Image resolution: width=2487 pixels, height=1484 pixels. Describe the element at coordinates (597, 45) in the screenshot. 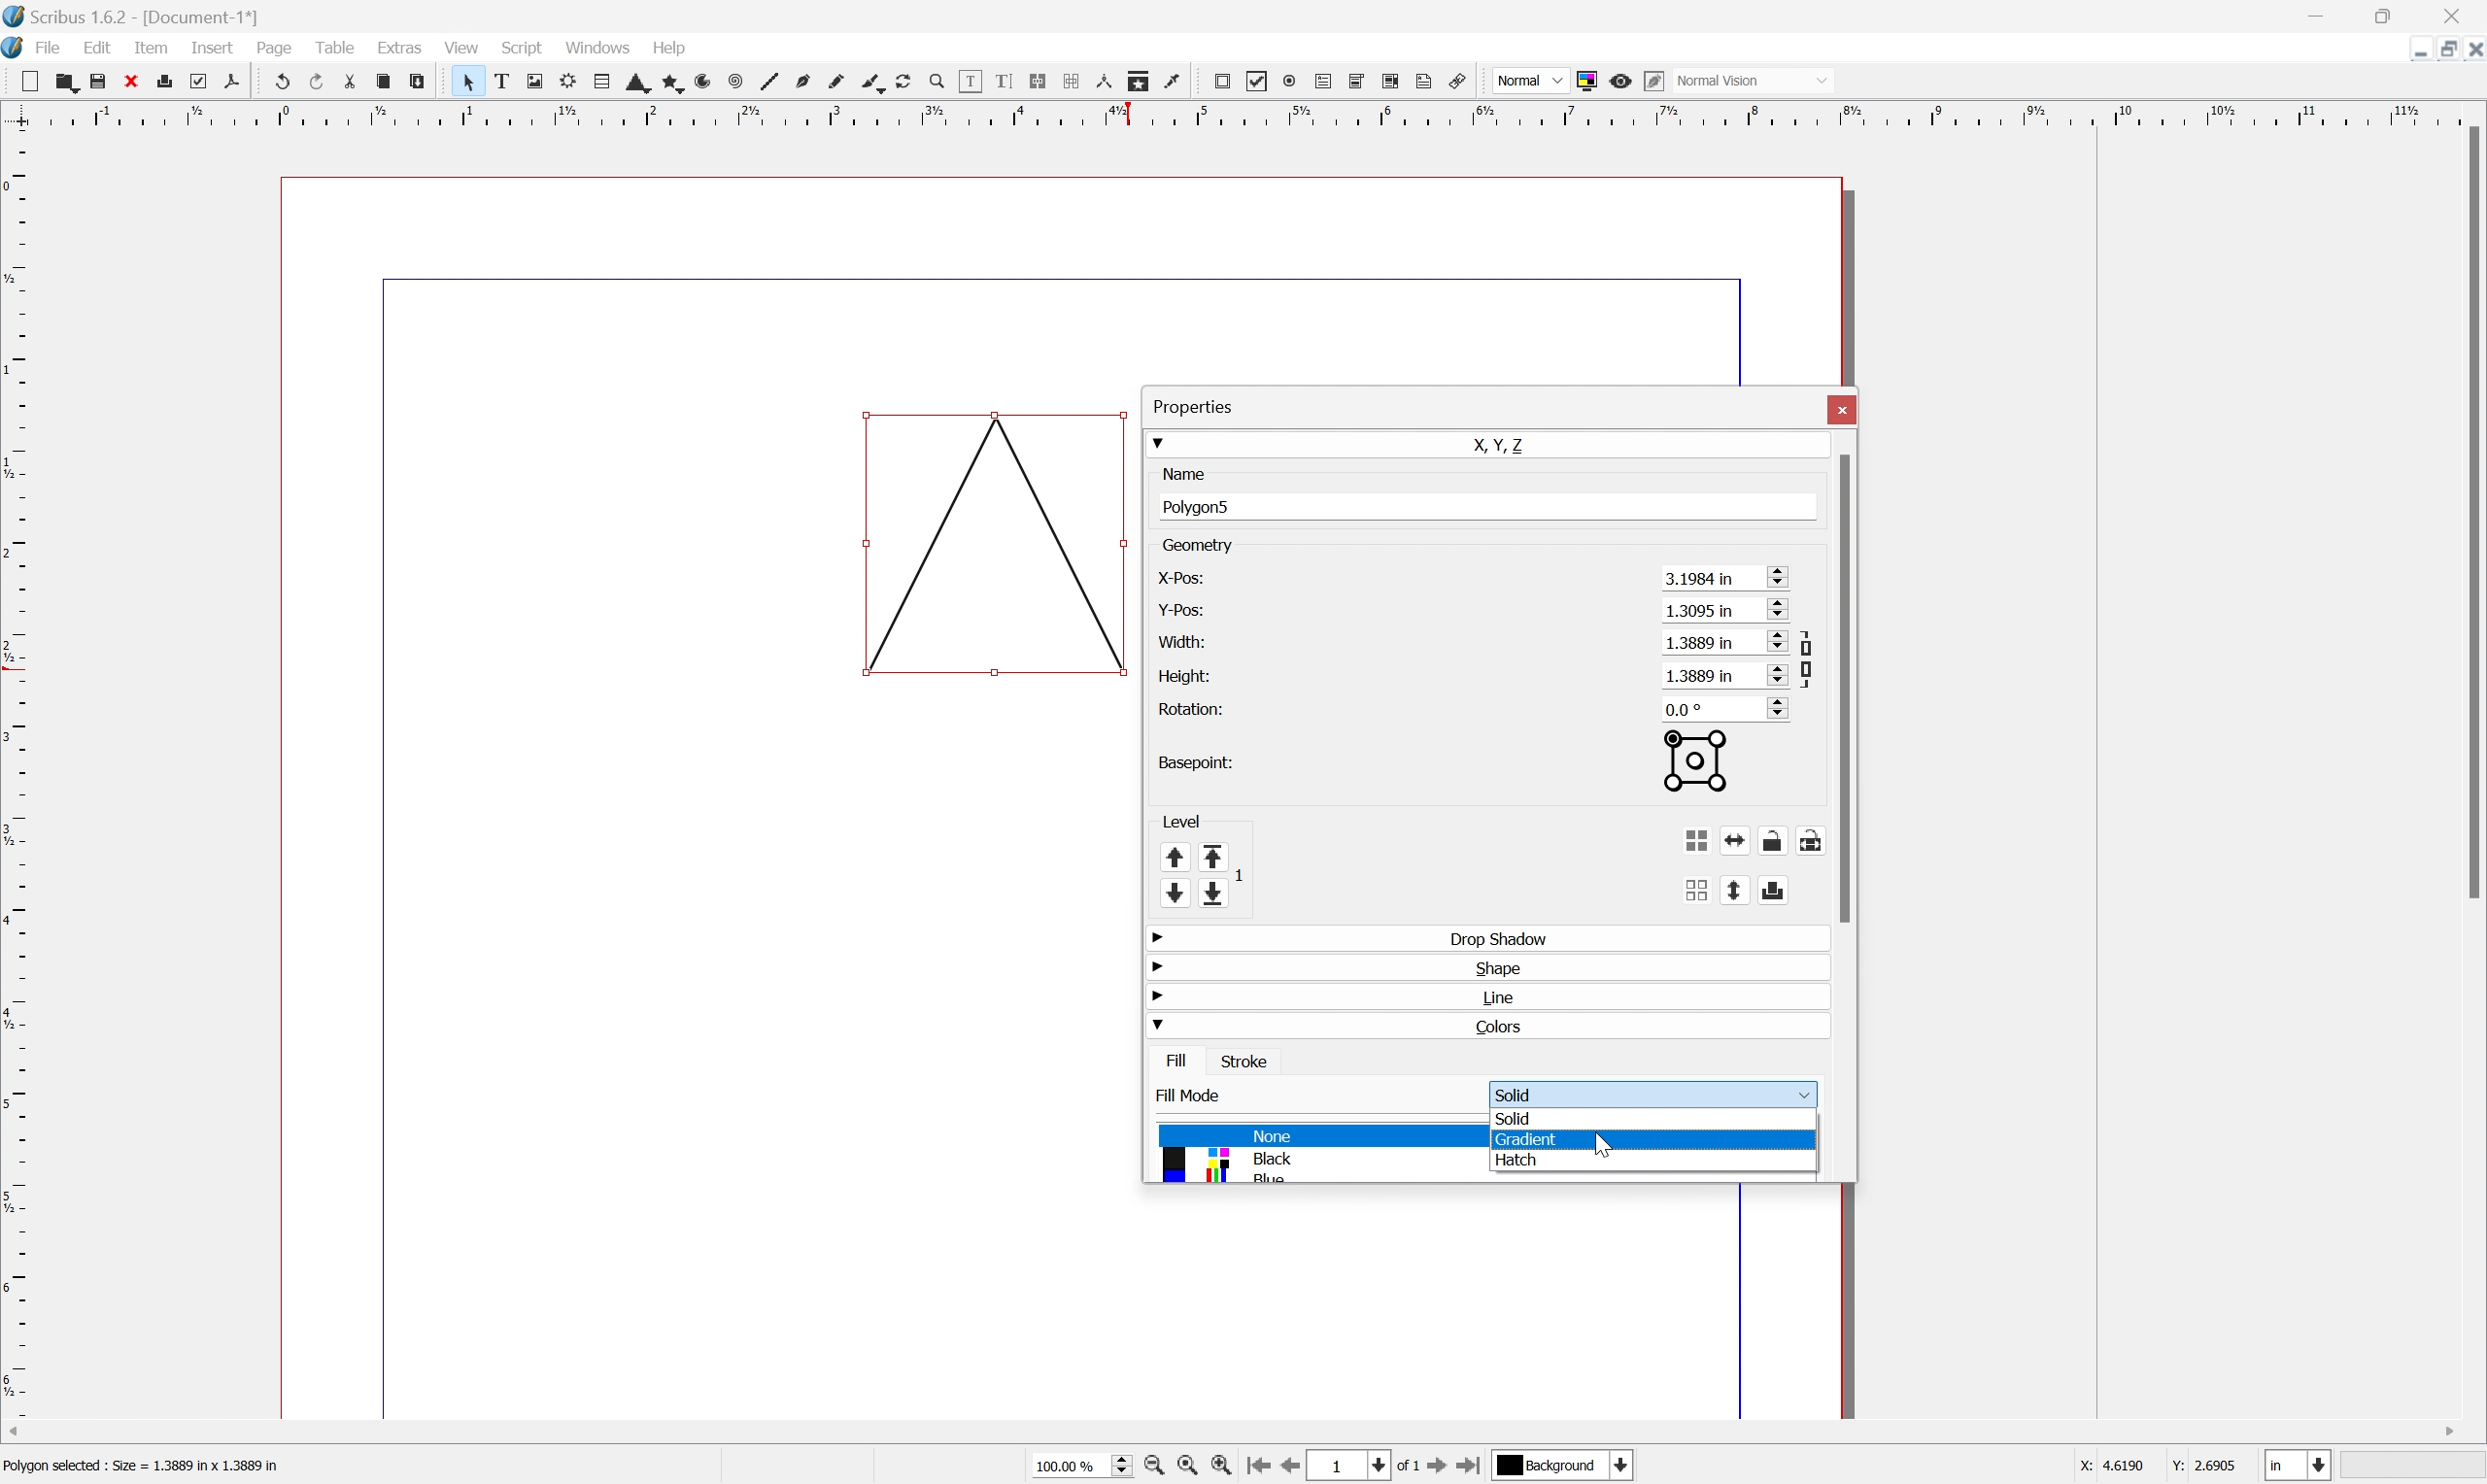

I see `Windows` at that location.